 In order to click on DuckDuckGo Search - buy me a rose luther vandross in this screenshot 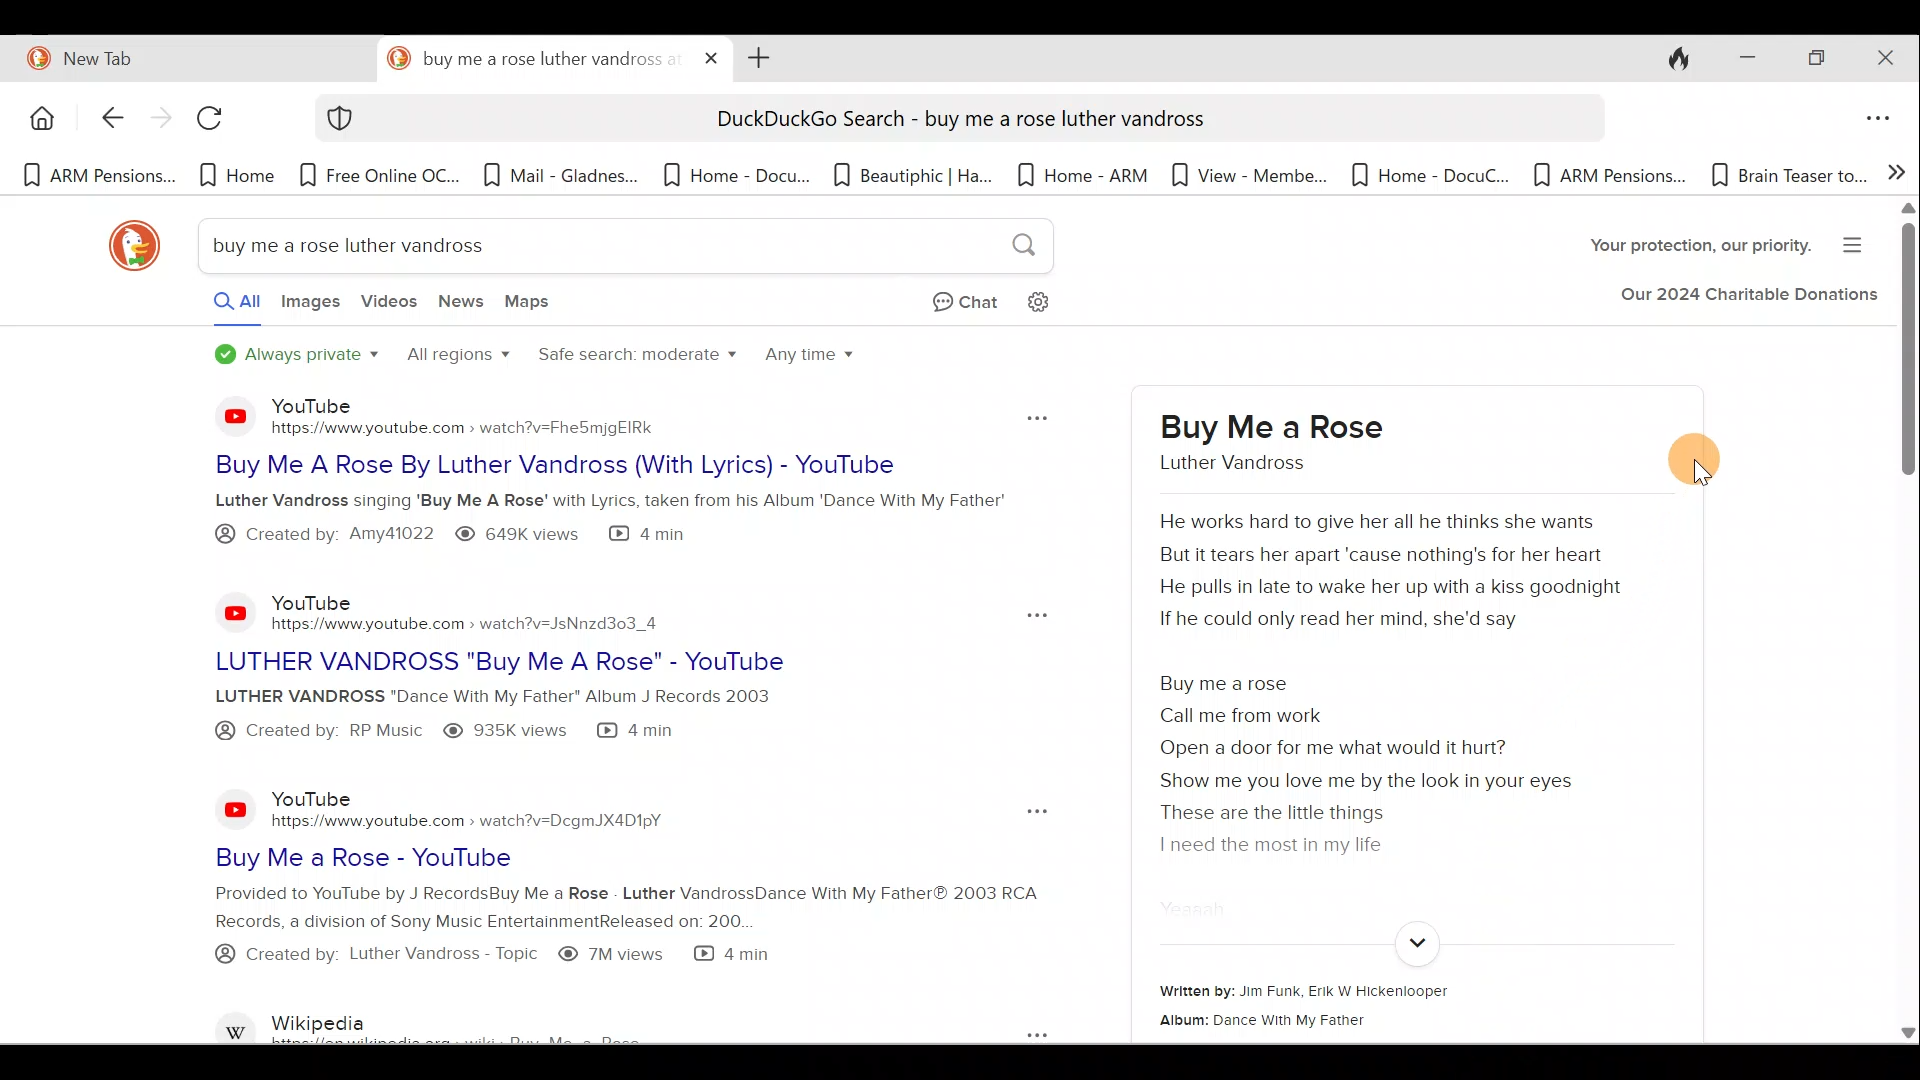, I will do `click(958, 122)`.